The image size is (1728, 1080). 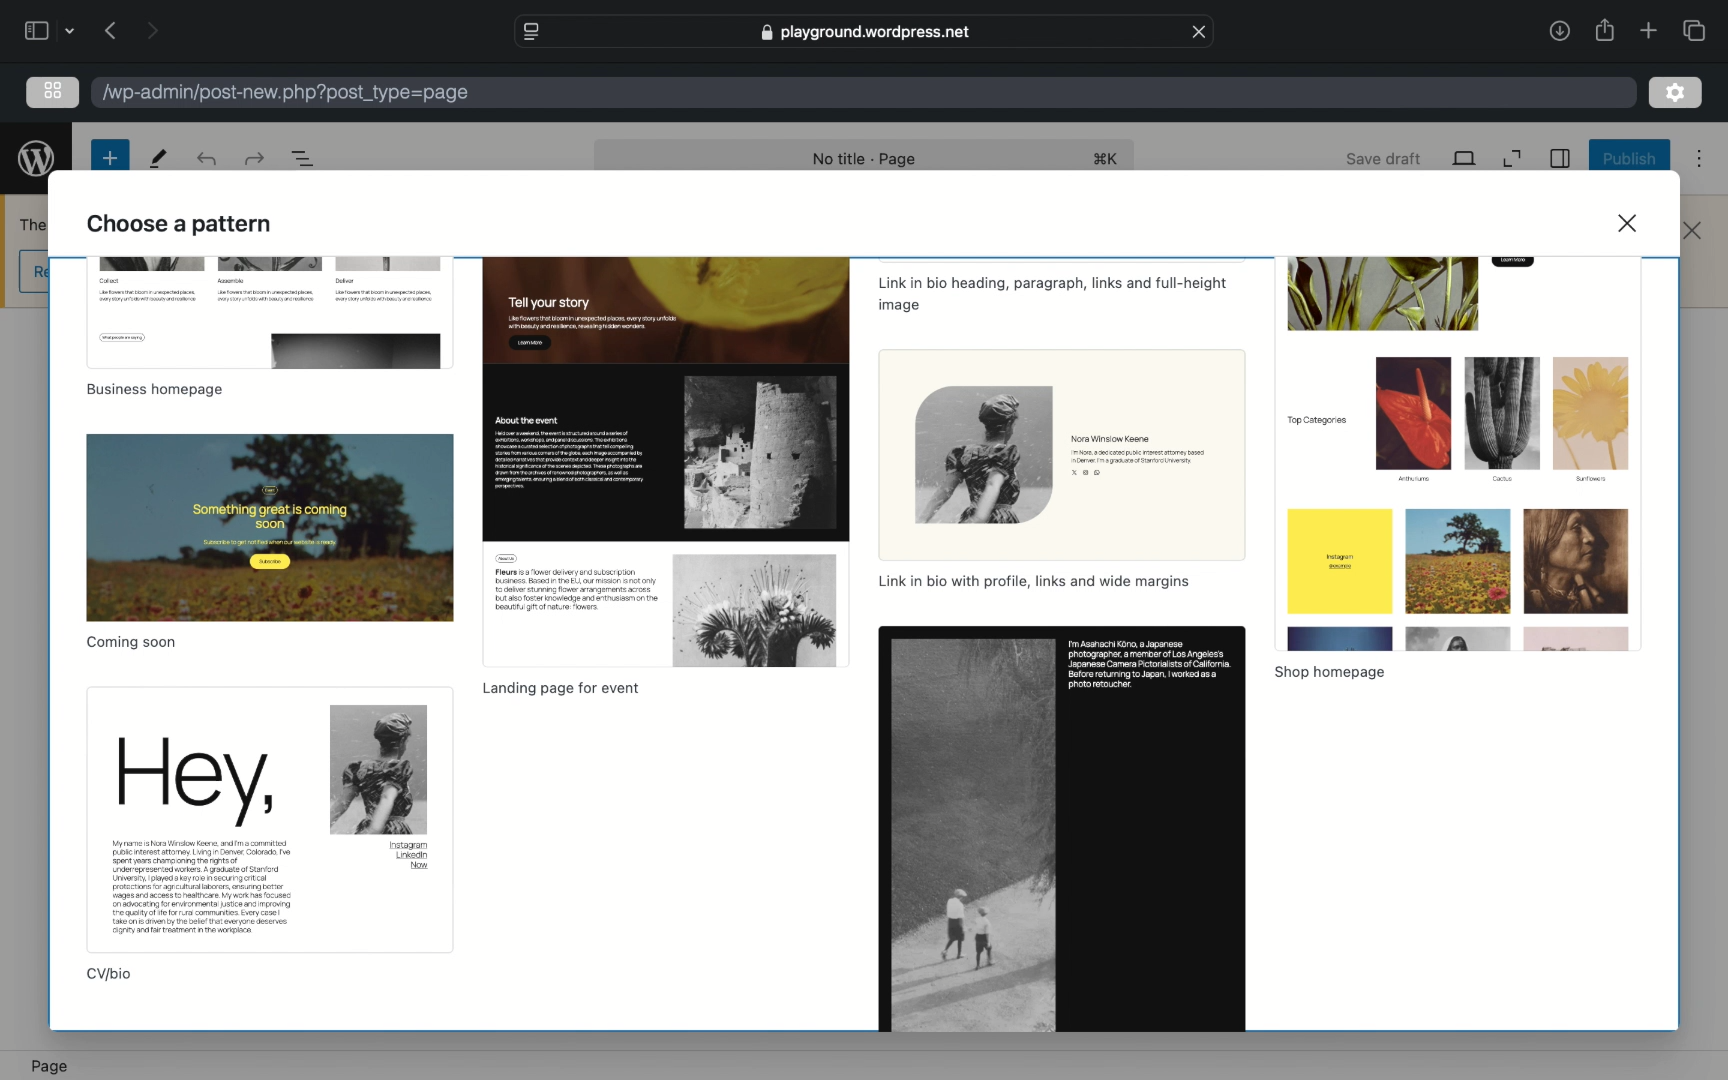 What do you see at coordinates (1647, 31) in the screenshot?
I see `new tab` at bounding box center [1647, 31].